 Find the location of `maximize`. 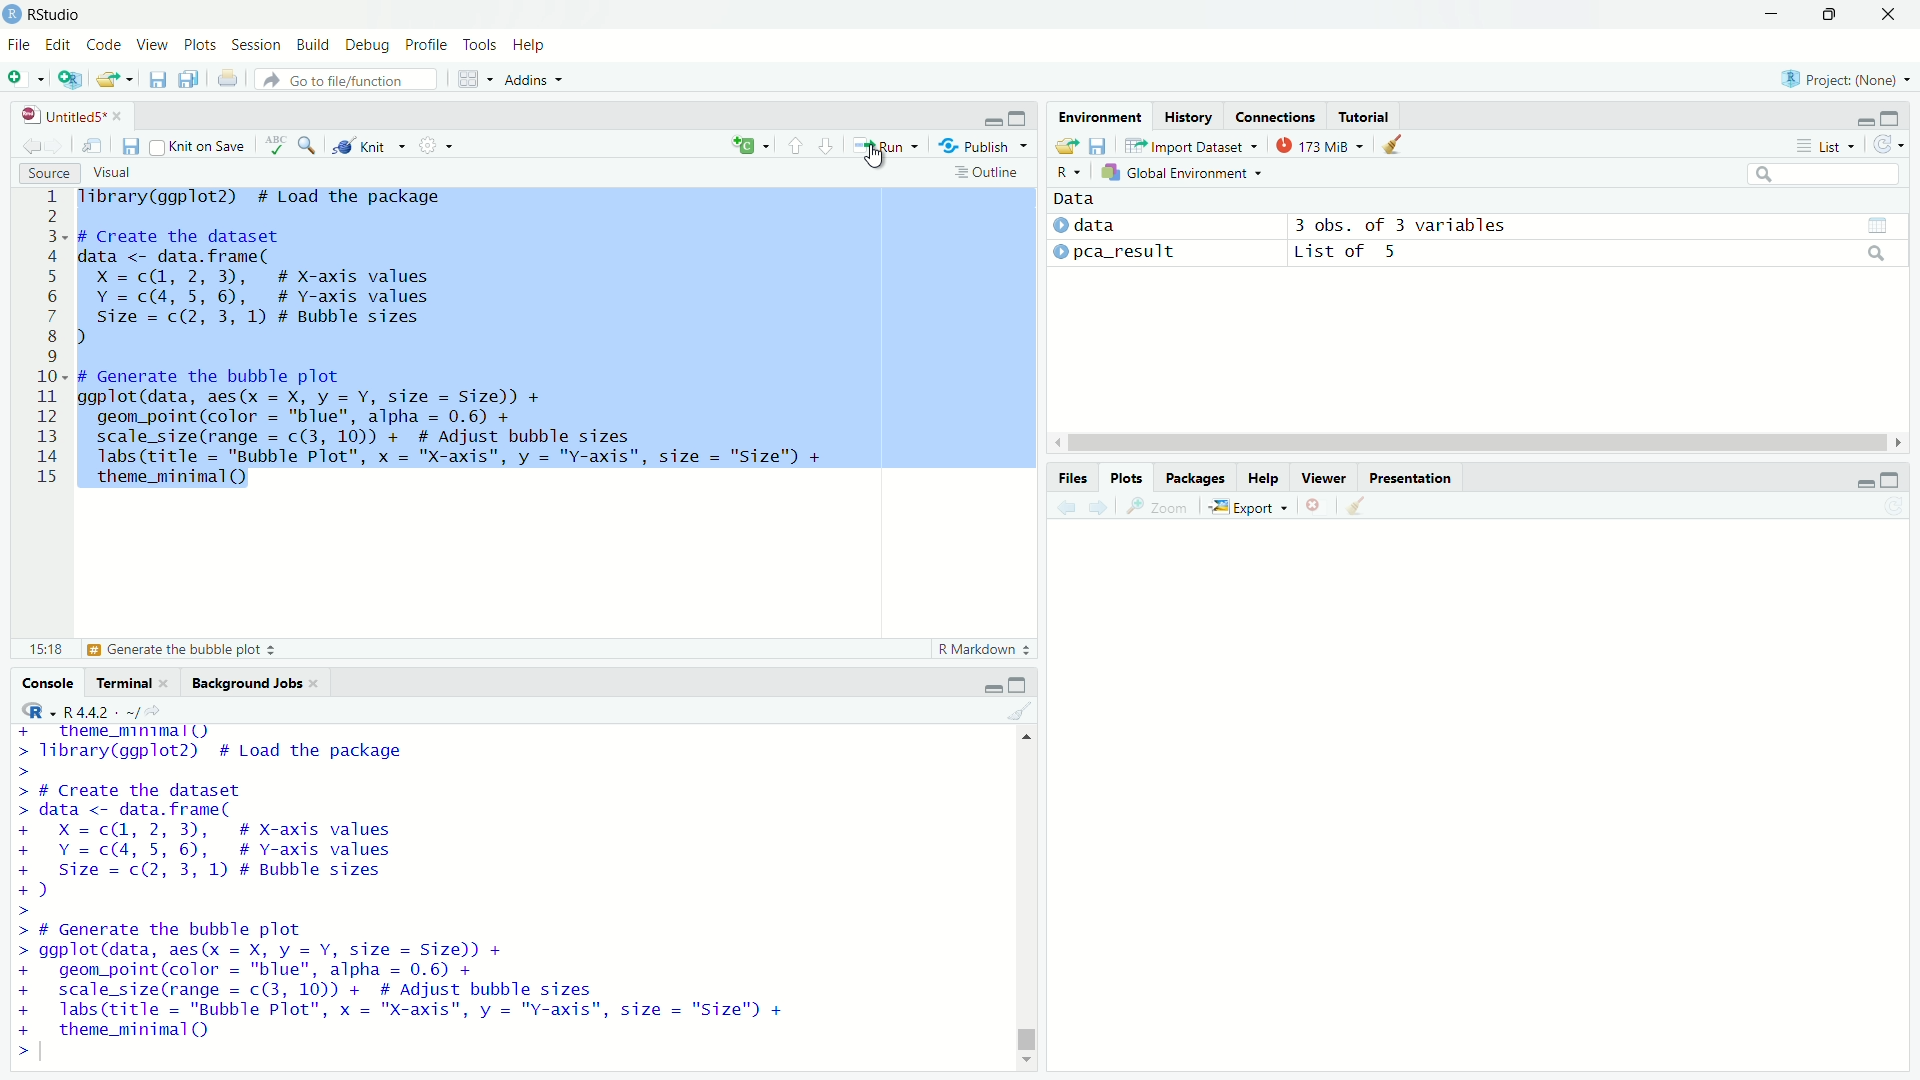

maximize is located at coordinates (1826, 15).